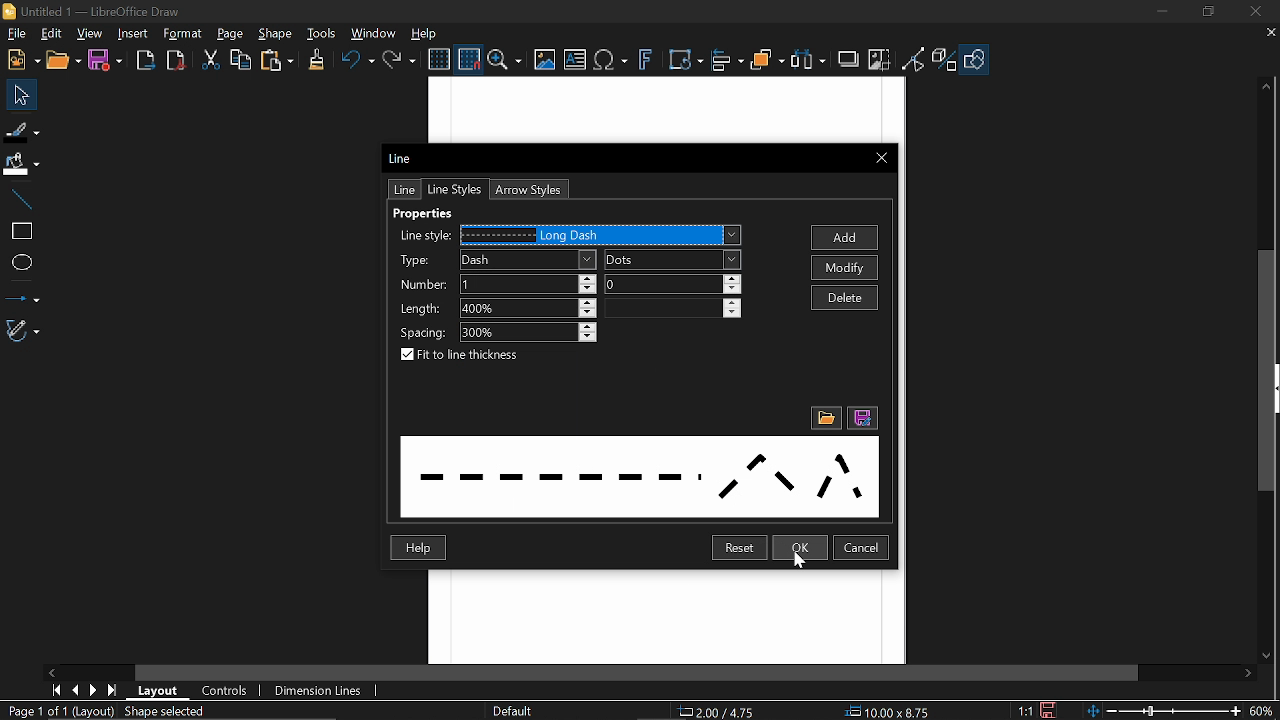 The image size is (1280, 720). I want to click on Fit to the thickness, so click(464, 356).